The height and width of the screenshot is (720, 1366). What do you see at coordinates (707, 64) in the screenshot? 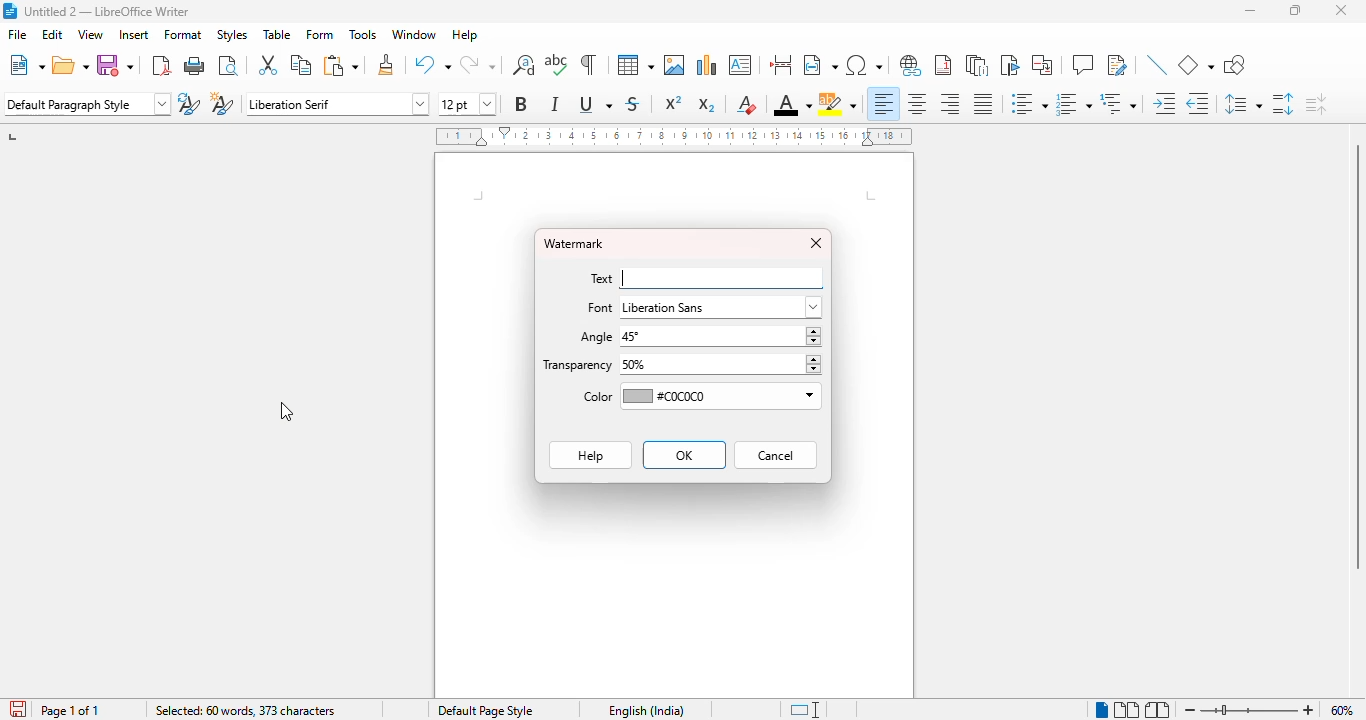
I see `insert chart` at bounding box center [707, 64].